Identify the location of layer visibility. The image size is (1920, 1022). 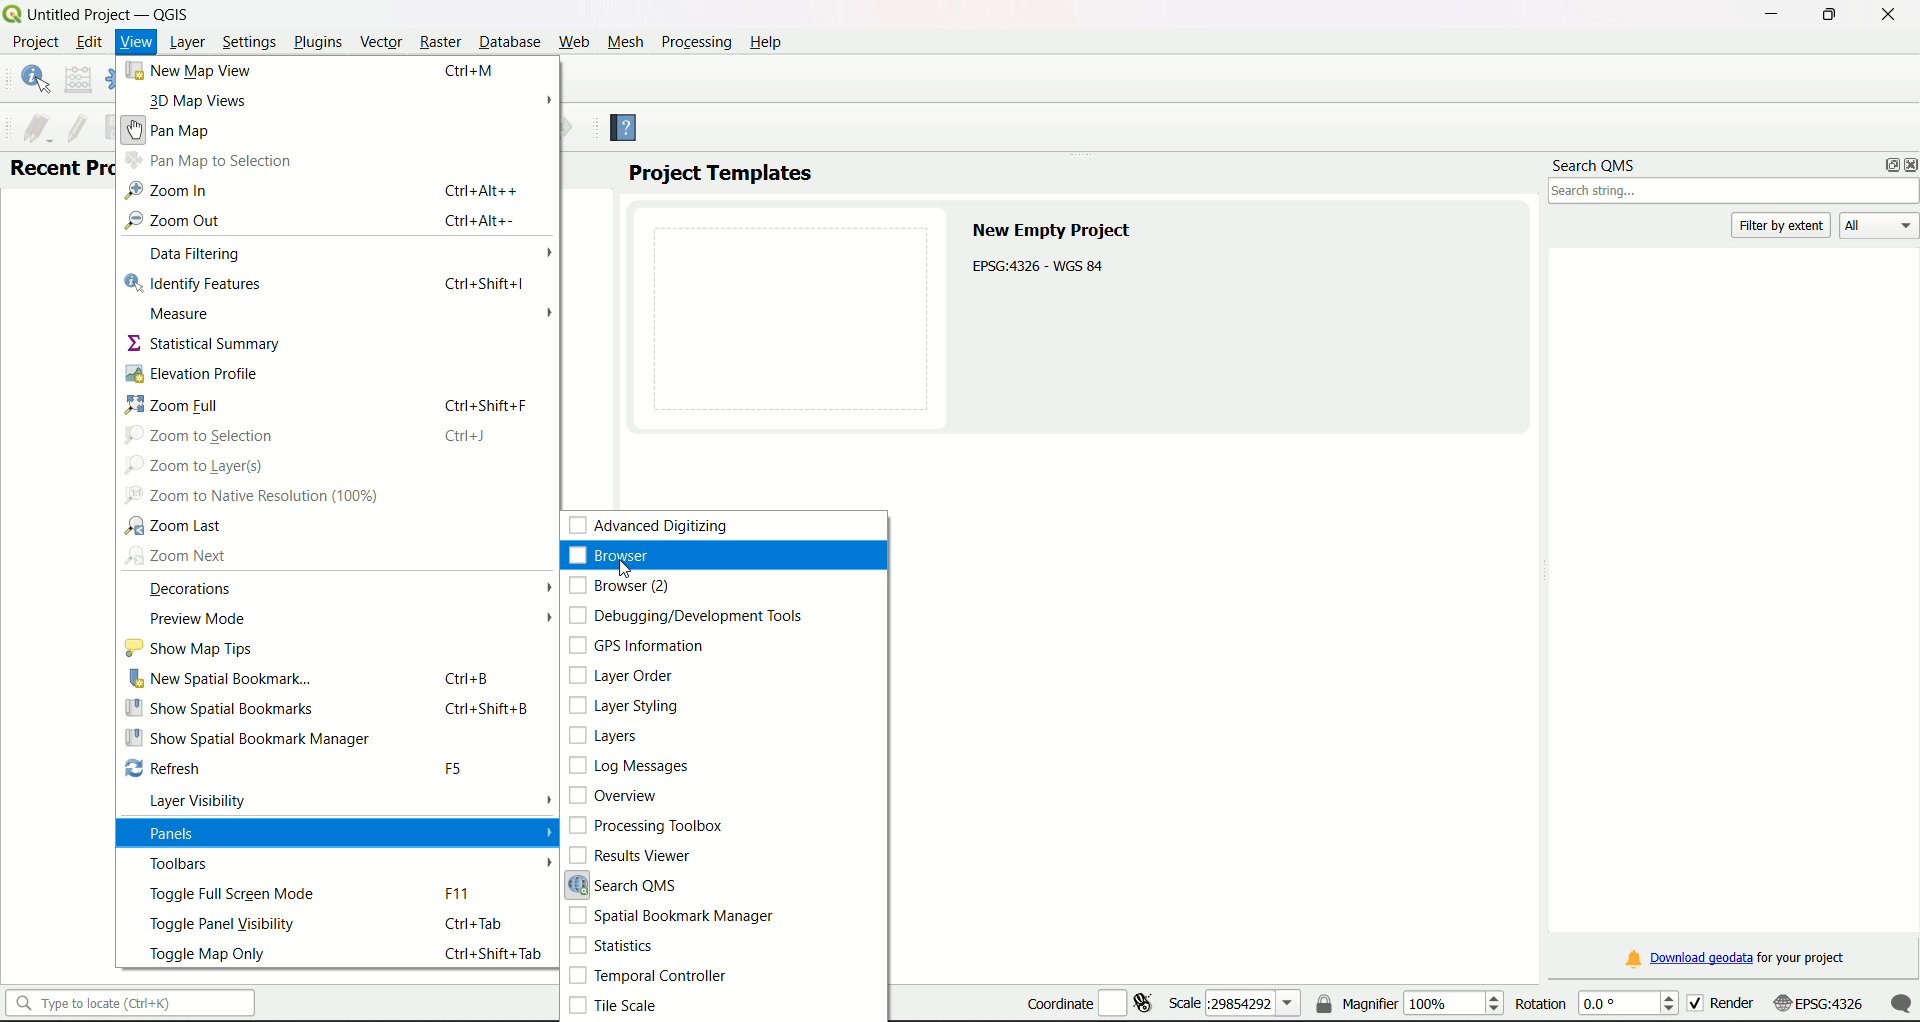
(205, 802).